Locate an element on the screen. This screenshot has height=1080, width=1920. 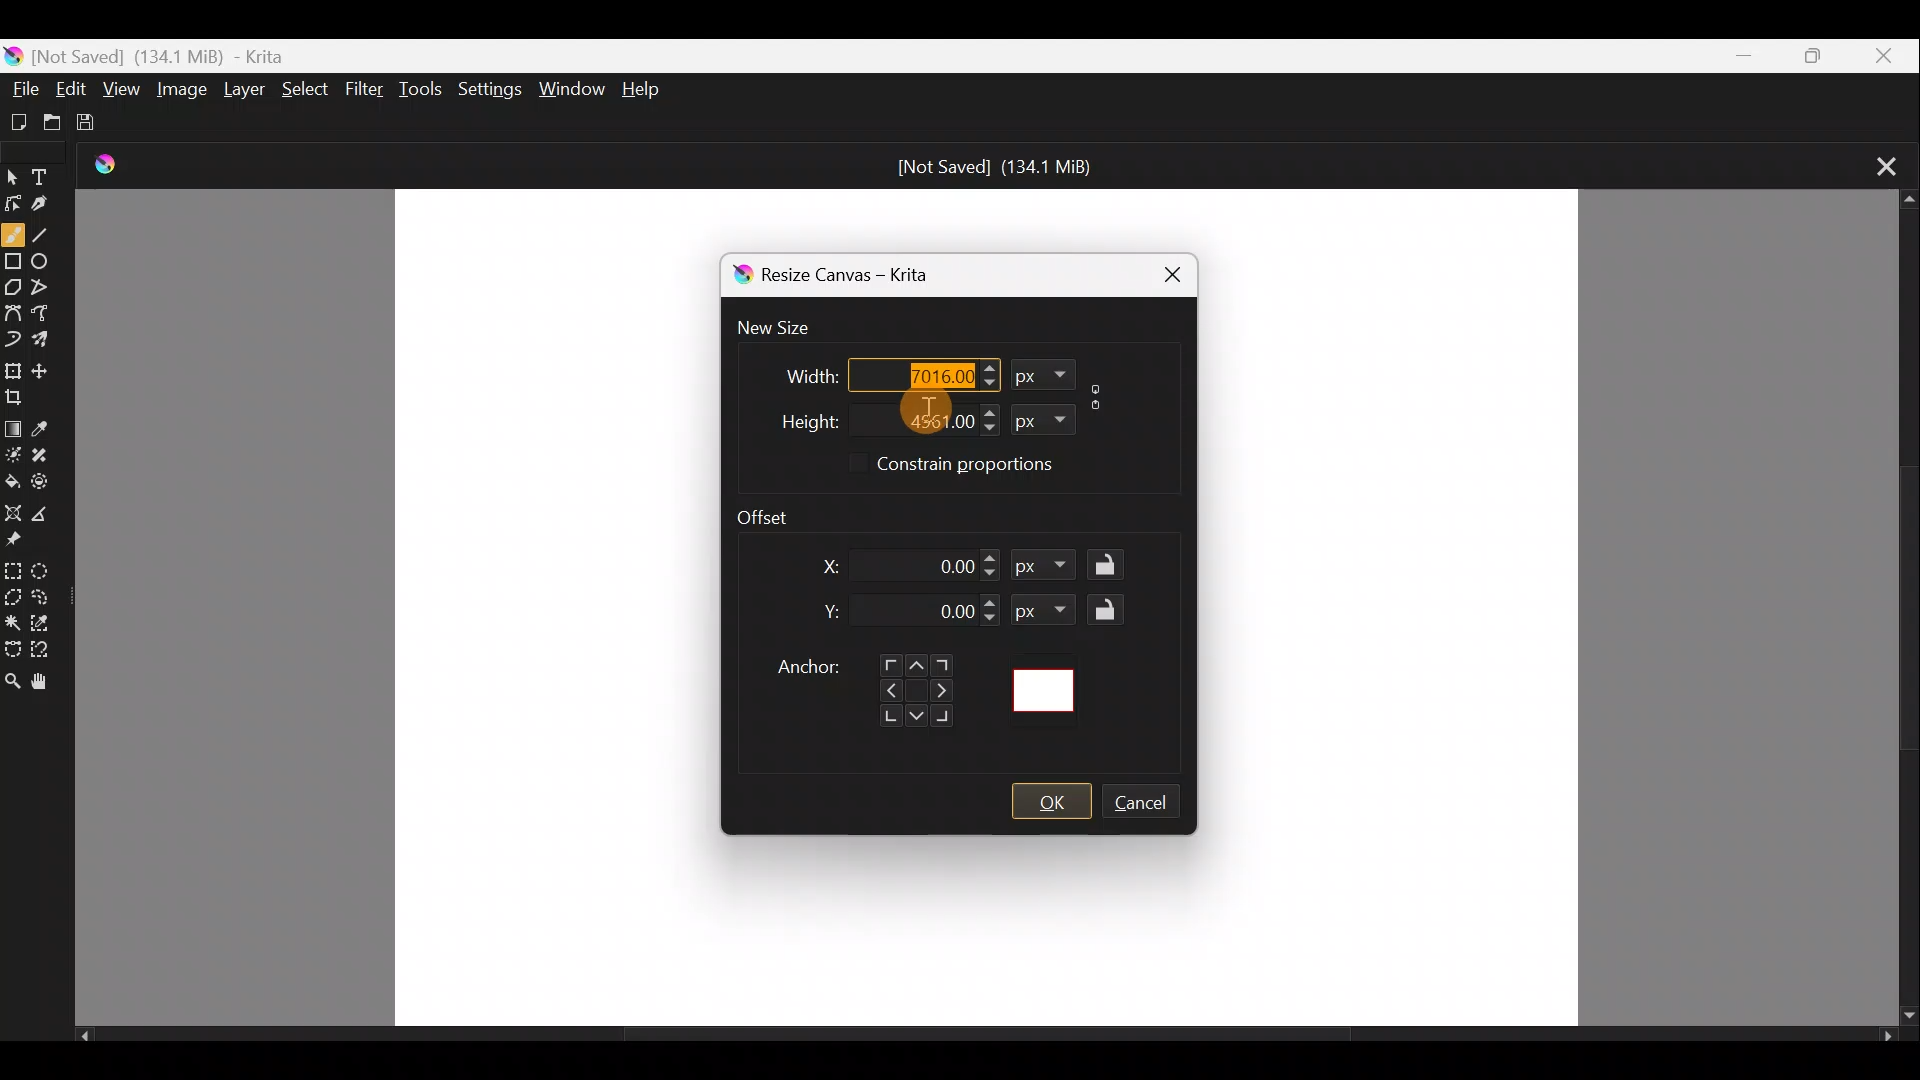
Sample a colour from the image/current layer is located at coordinates (49, 423).